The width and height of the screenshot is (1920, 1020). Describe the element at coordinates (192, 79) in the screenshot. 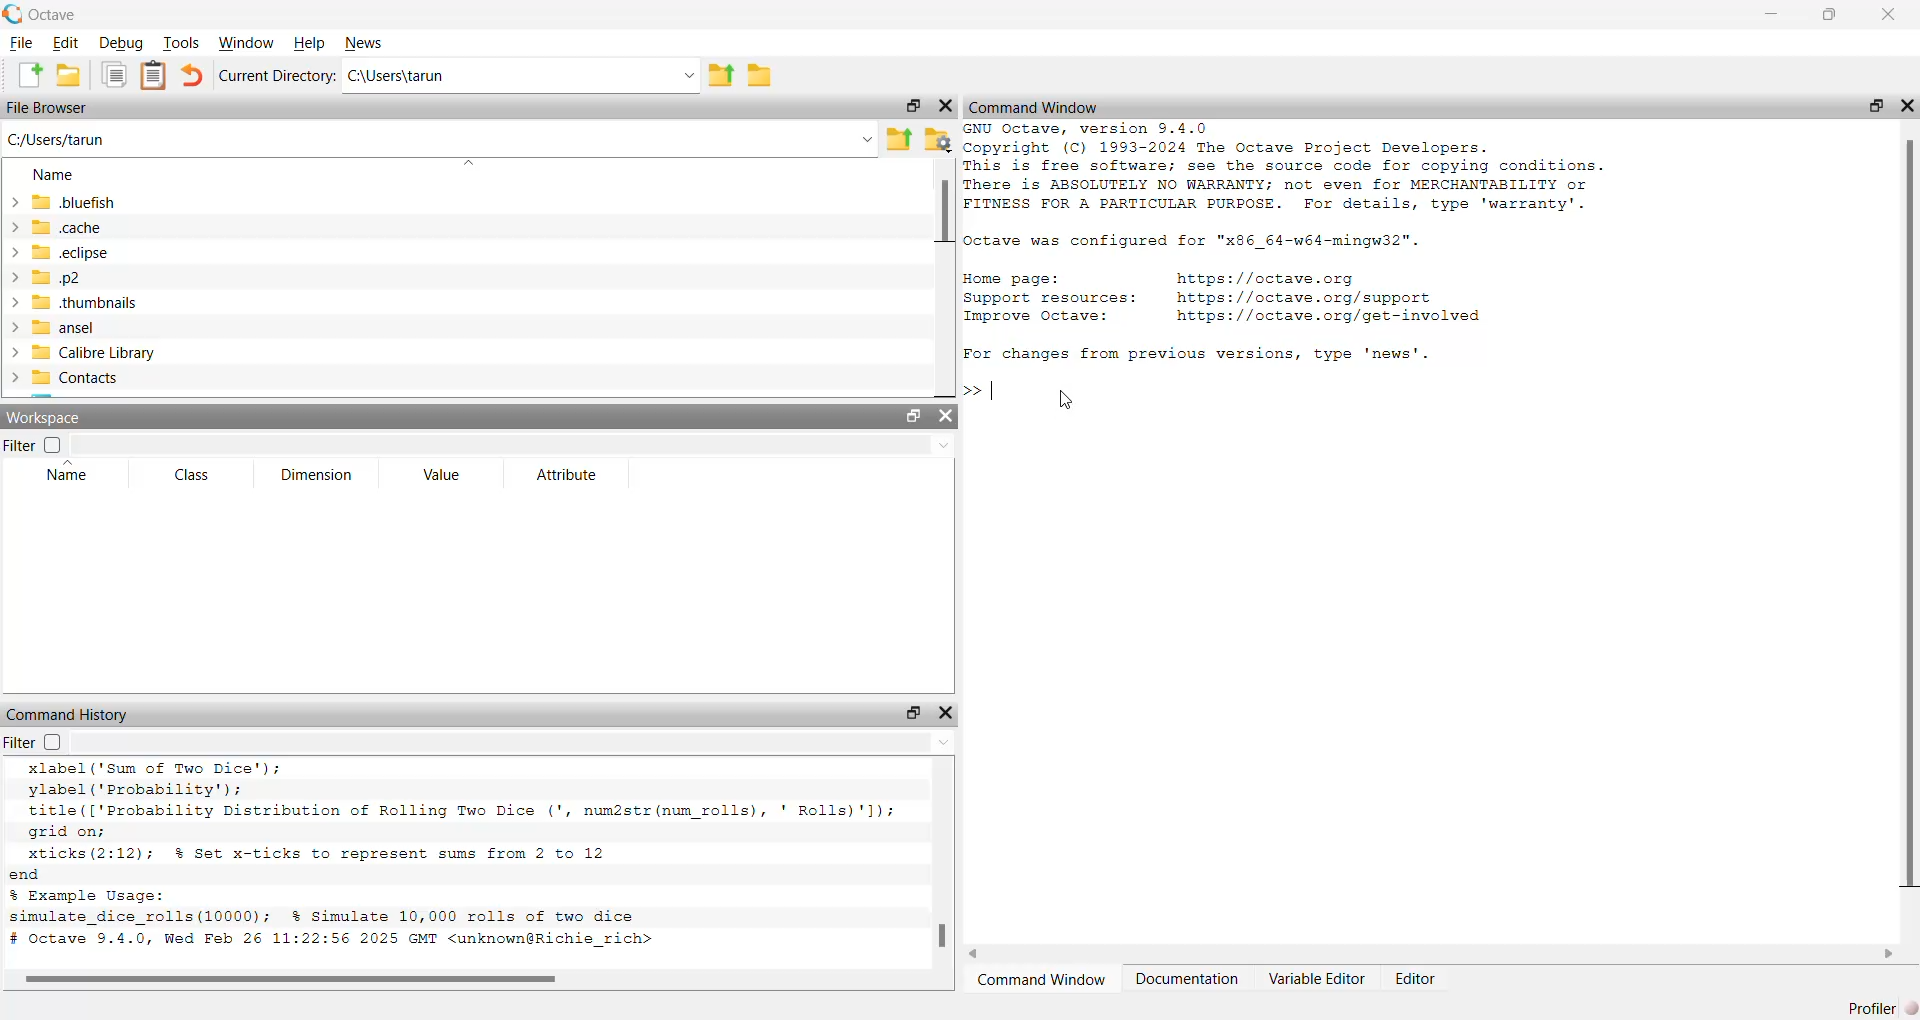

I see `back` at that location.